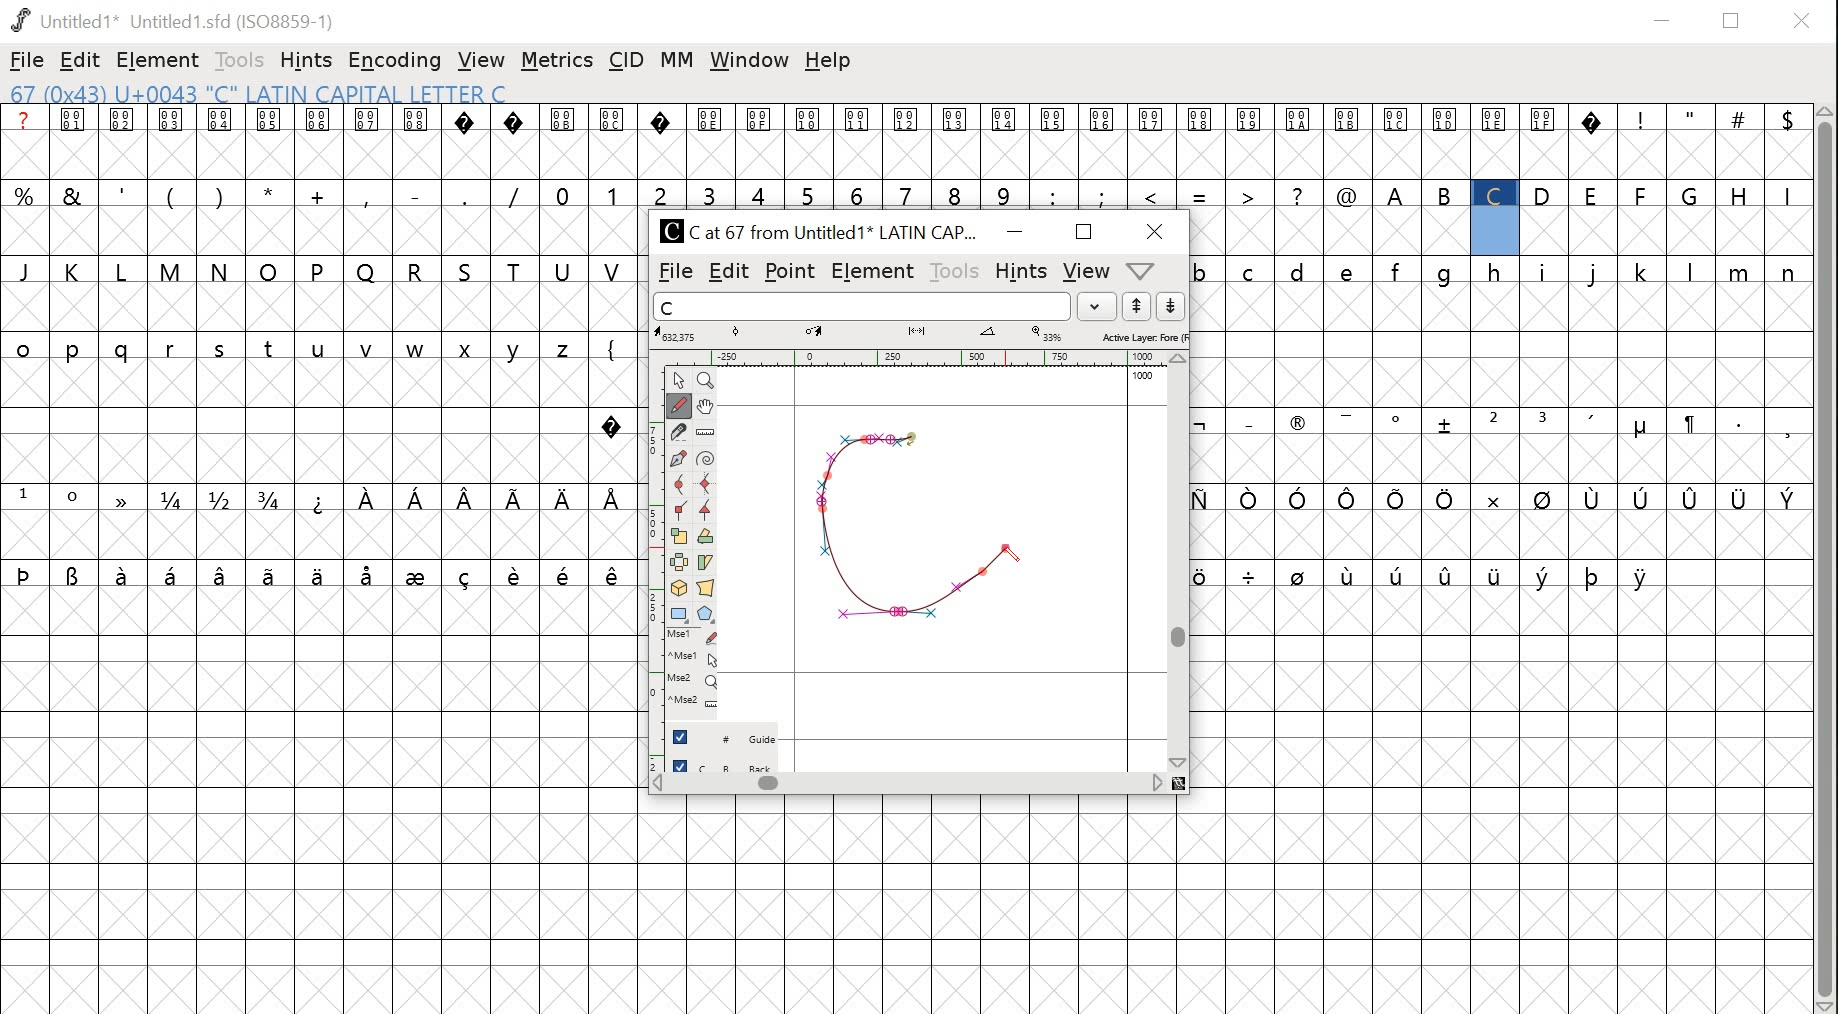 Image resolution: width=1838 pixels, height=1014 pixels. Describe the element at coordinates (172, 21) in the screenshot. I see `Untitled1 Untitled 1.sfd (IS08859-1)` at that location.